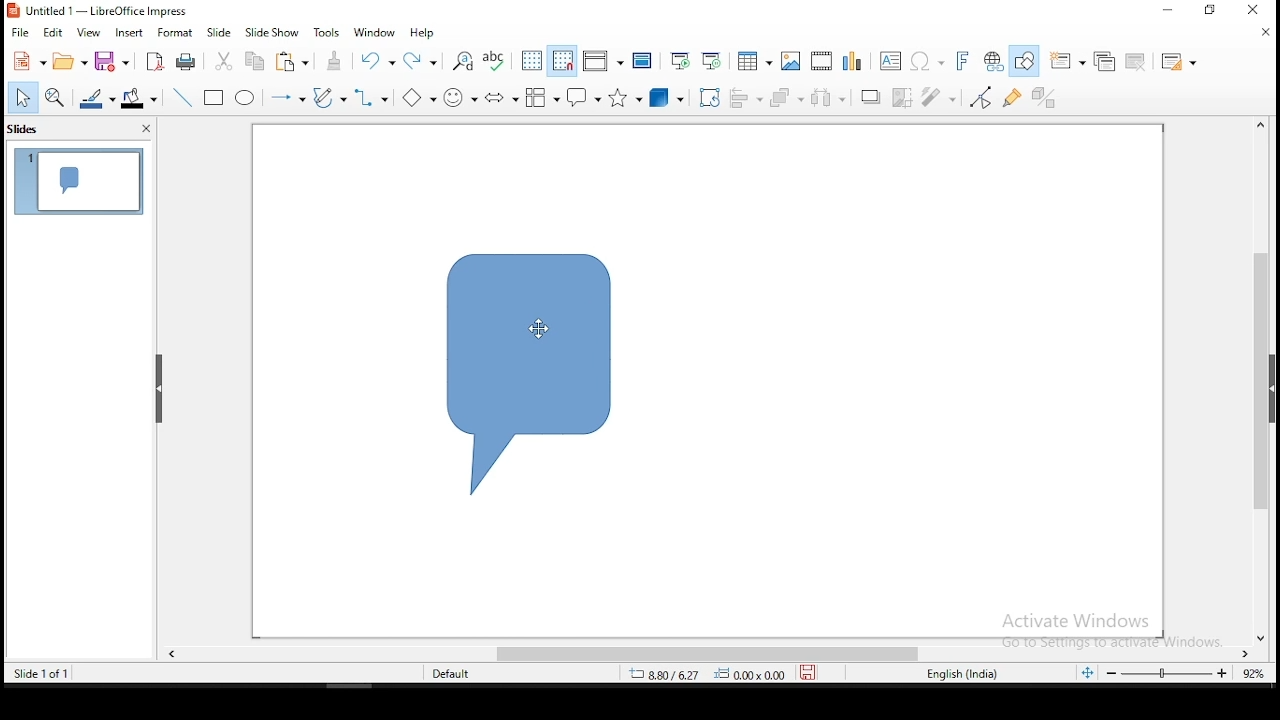 The image size is (1280, 720). What do you see at coordinates (69, 61) in the screenshot?
I see `open` at bounding box center [69, 61].